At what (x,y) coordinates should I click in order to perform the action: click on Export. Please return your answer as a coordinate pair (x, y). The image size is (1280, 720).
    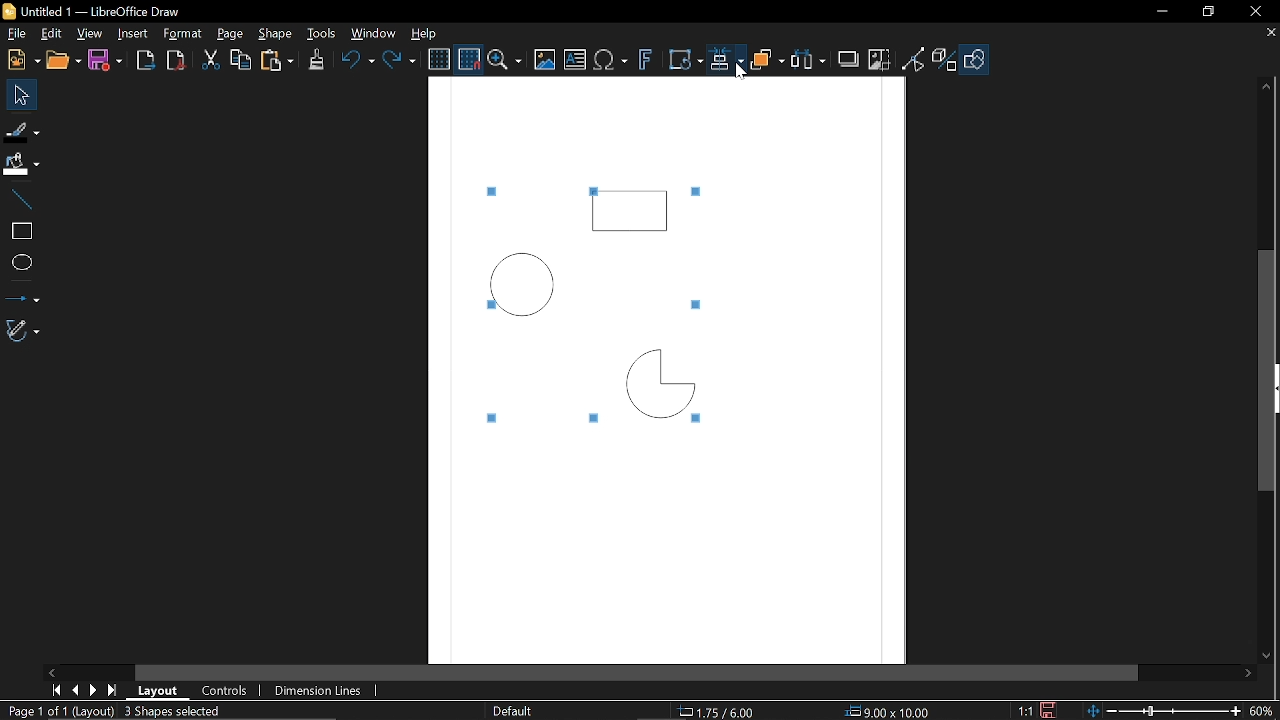
    Looking at the image, I should click on (146, 59).